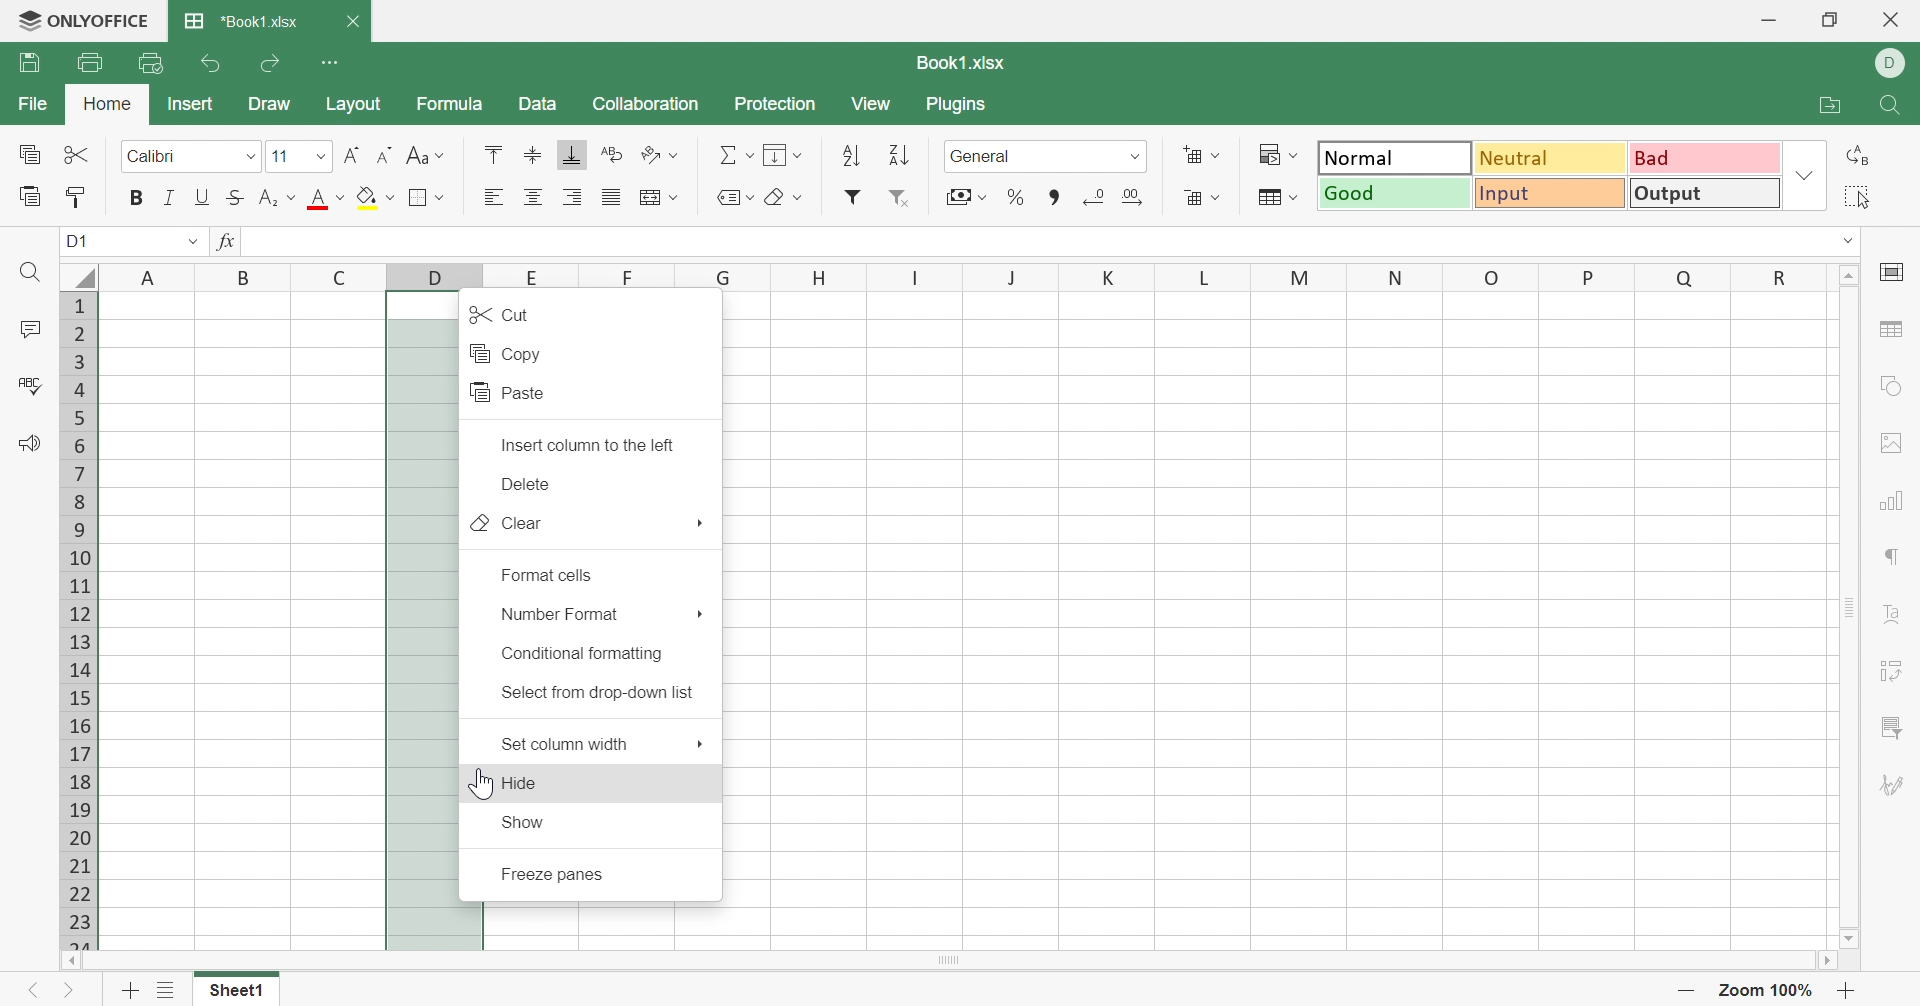 This screenshot has width=1920, height=1006. What do you see at coordinates (983, 197) in the screenshot?
I see `Drop Down` at bounding box center [983, 197].